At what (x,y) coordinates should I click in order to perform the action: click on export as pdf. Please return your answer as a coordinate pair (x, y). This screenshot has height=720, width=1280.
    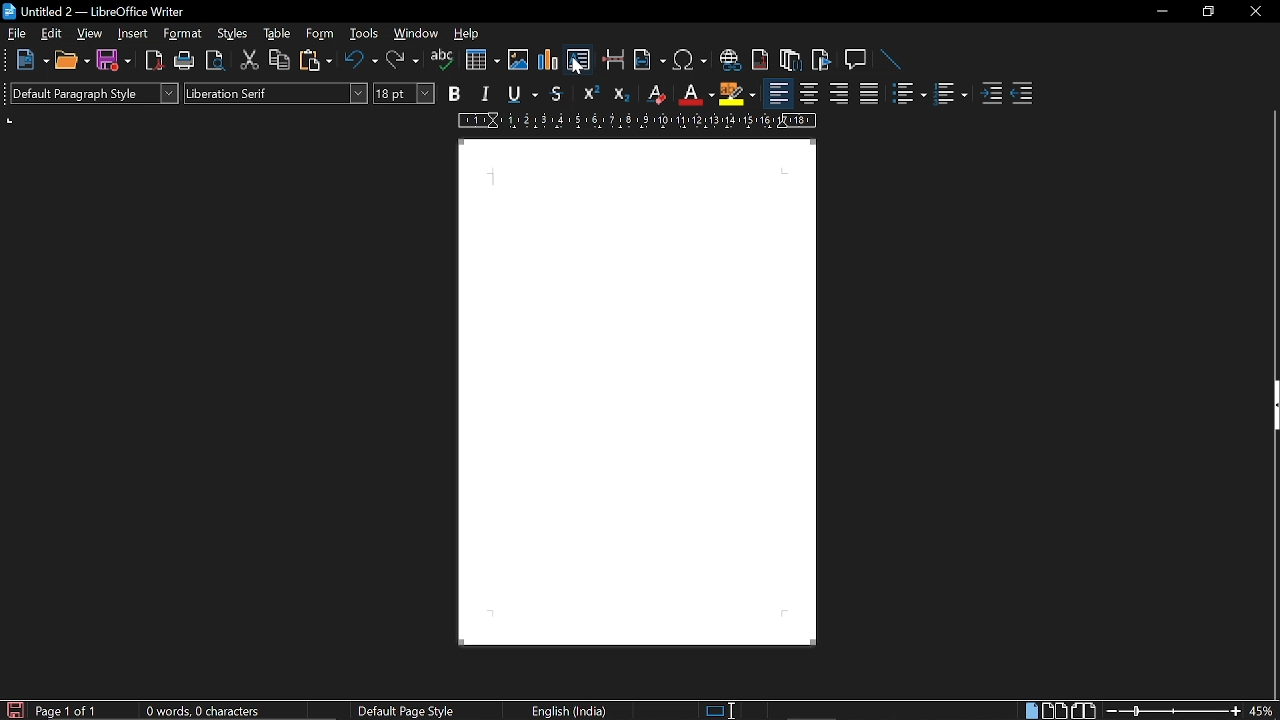
    Looking at the image, I should click on (153, 60).